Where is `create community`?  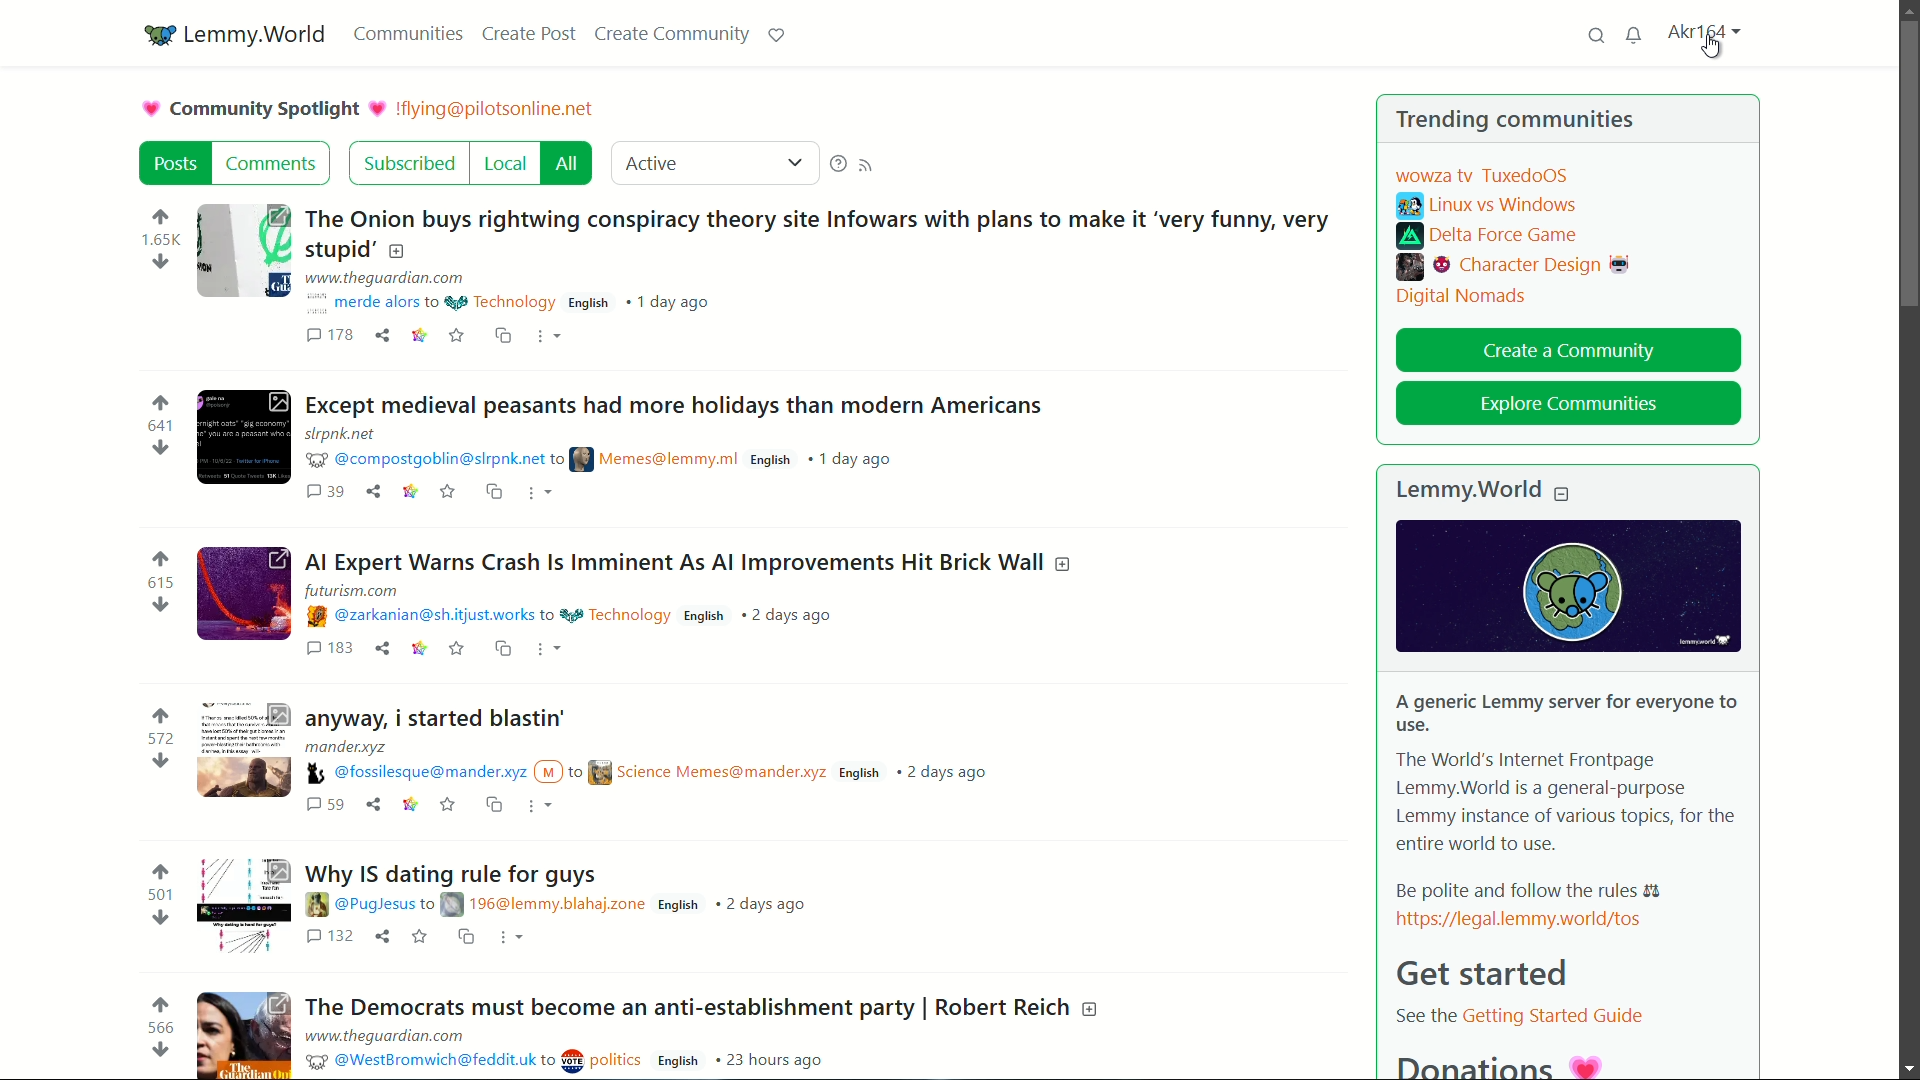 create community is located at coordinates (671, 34).